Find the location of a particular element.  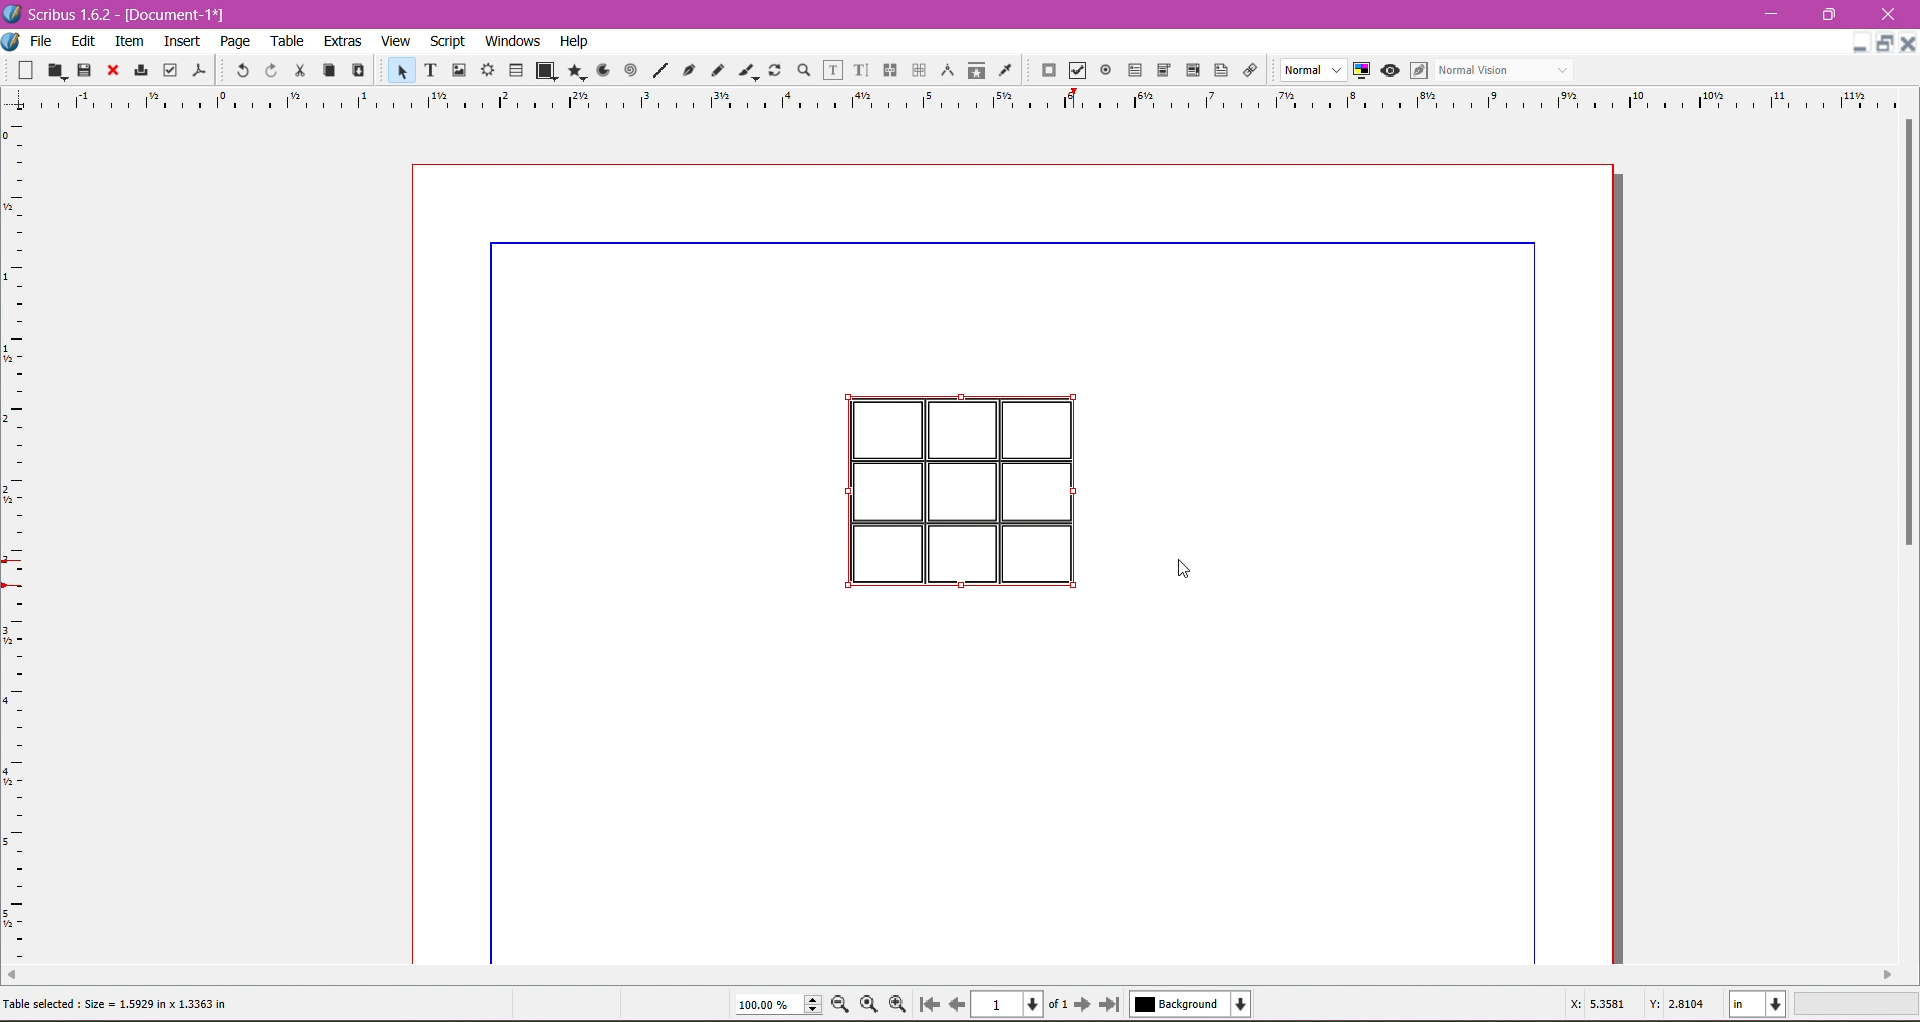

Page is located at coordinates (233, 41).